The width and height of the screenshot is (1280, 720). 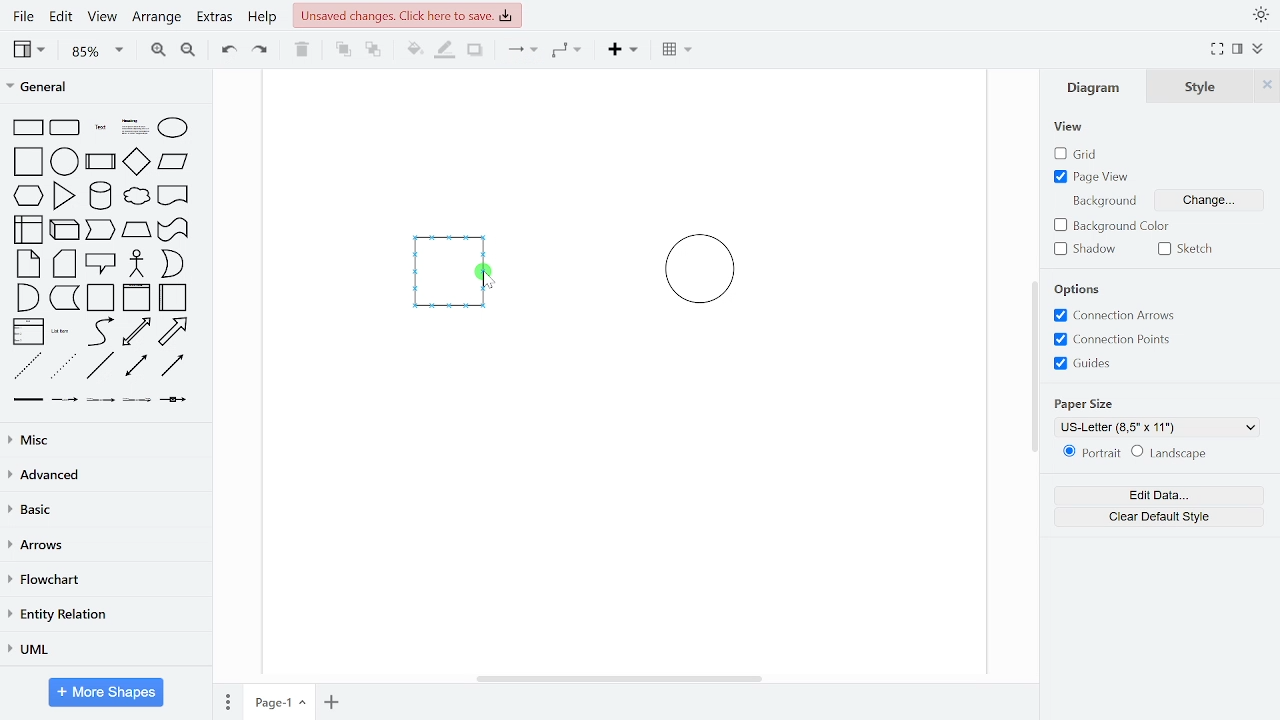 What do you see at coordinates (136, 332) in the screenshot?
I see `bidirectional arrow` at bounding box center [136, 332].